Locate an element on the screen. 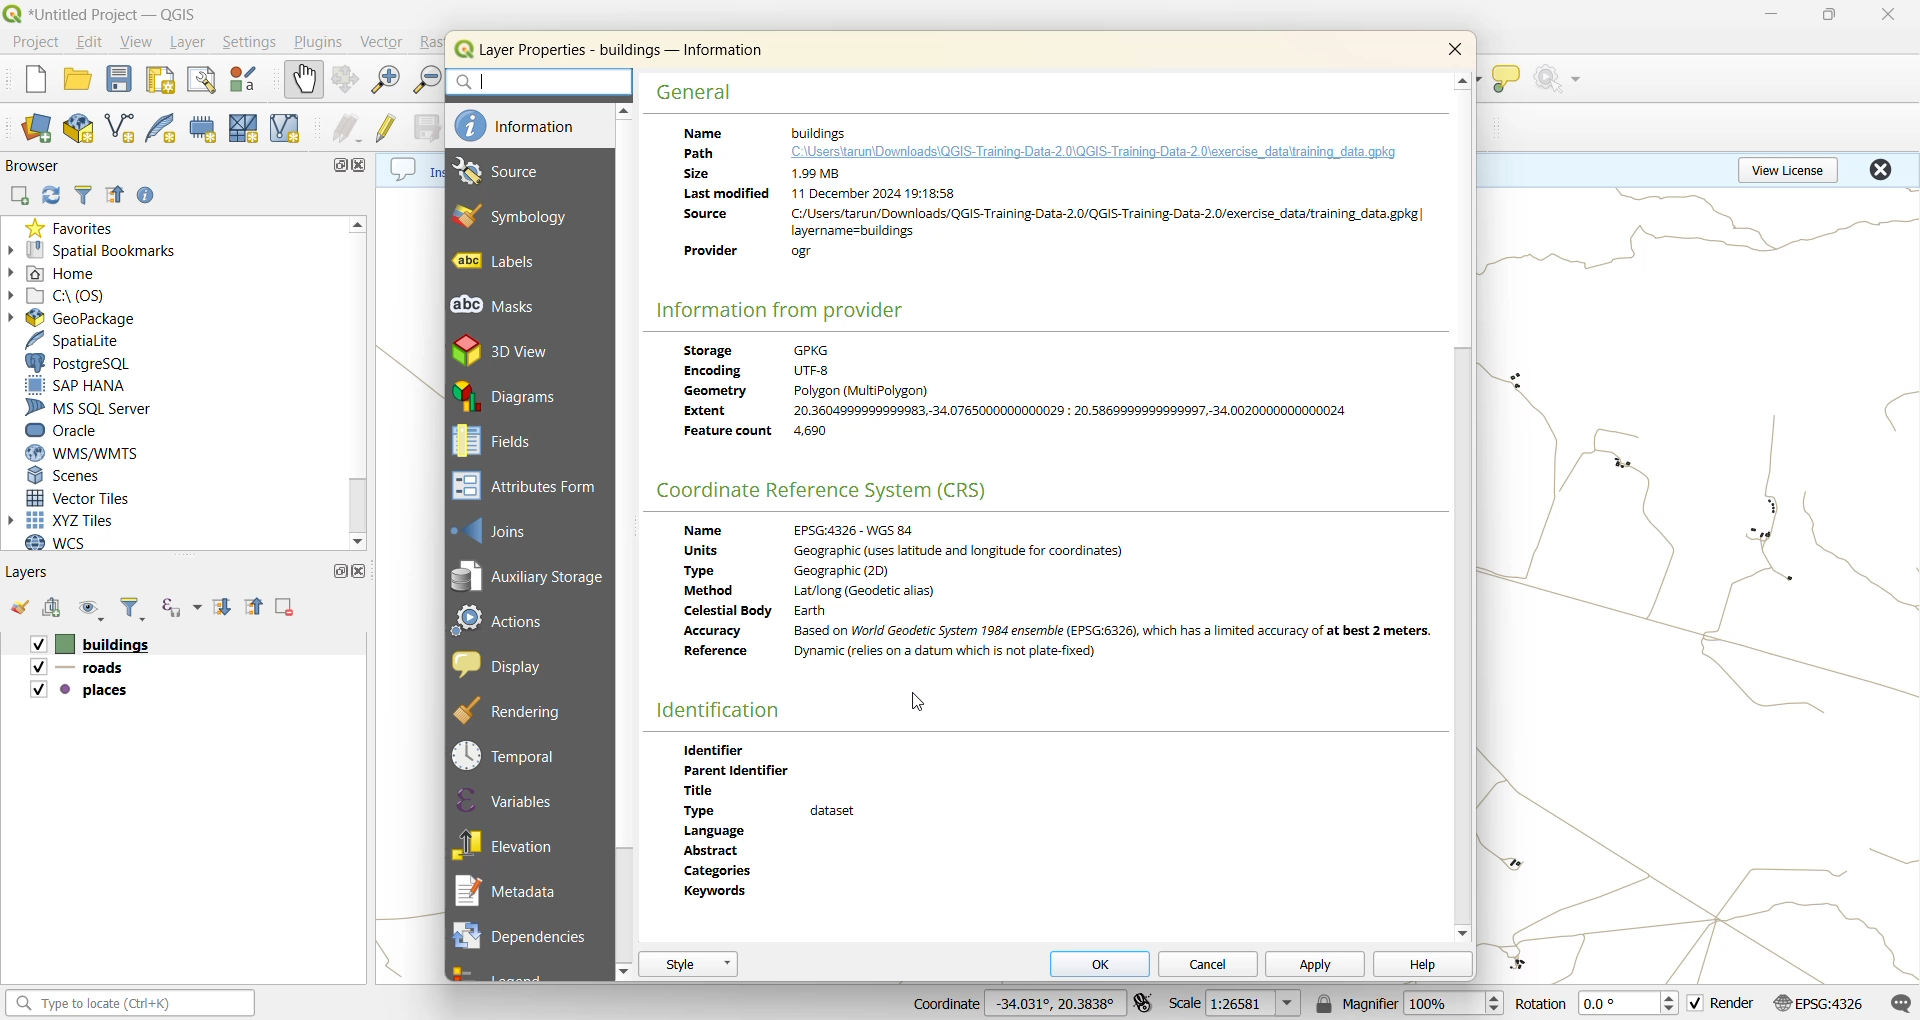  expand all is located at coordinates (225, 607).